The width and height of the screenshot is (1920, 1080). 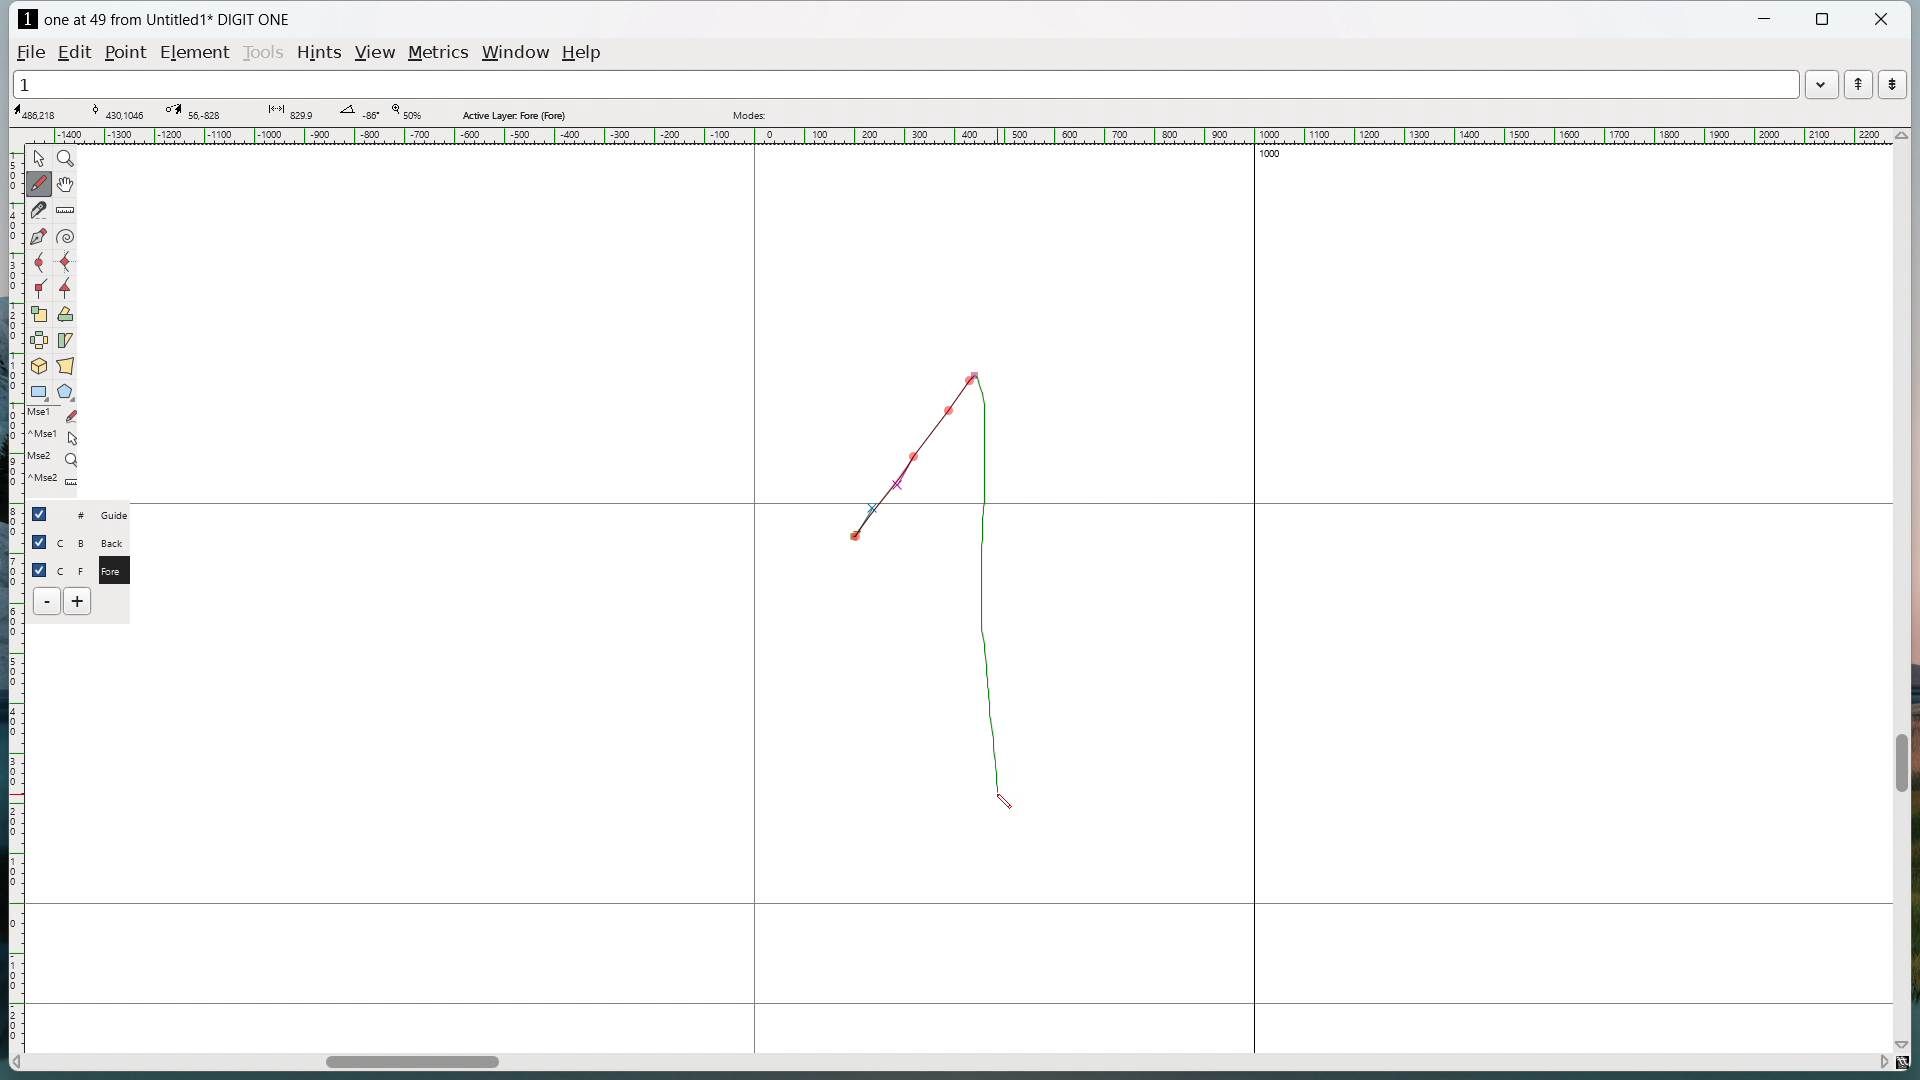 I want to click on distance between points, so click(x=289, y=112).